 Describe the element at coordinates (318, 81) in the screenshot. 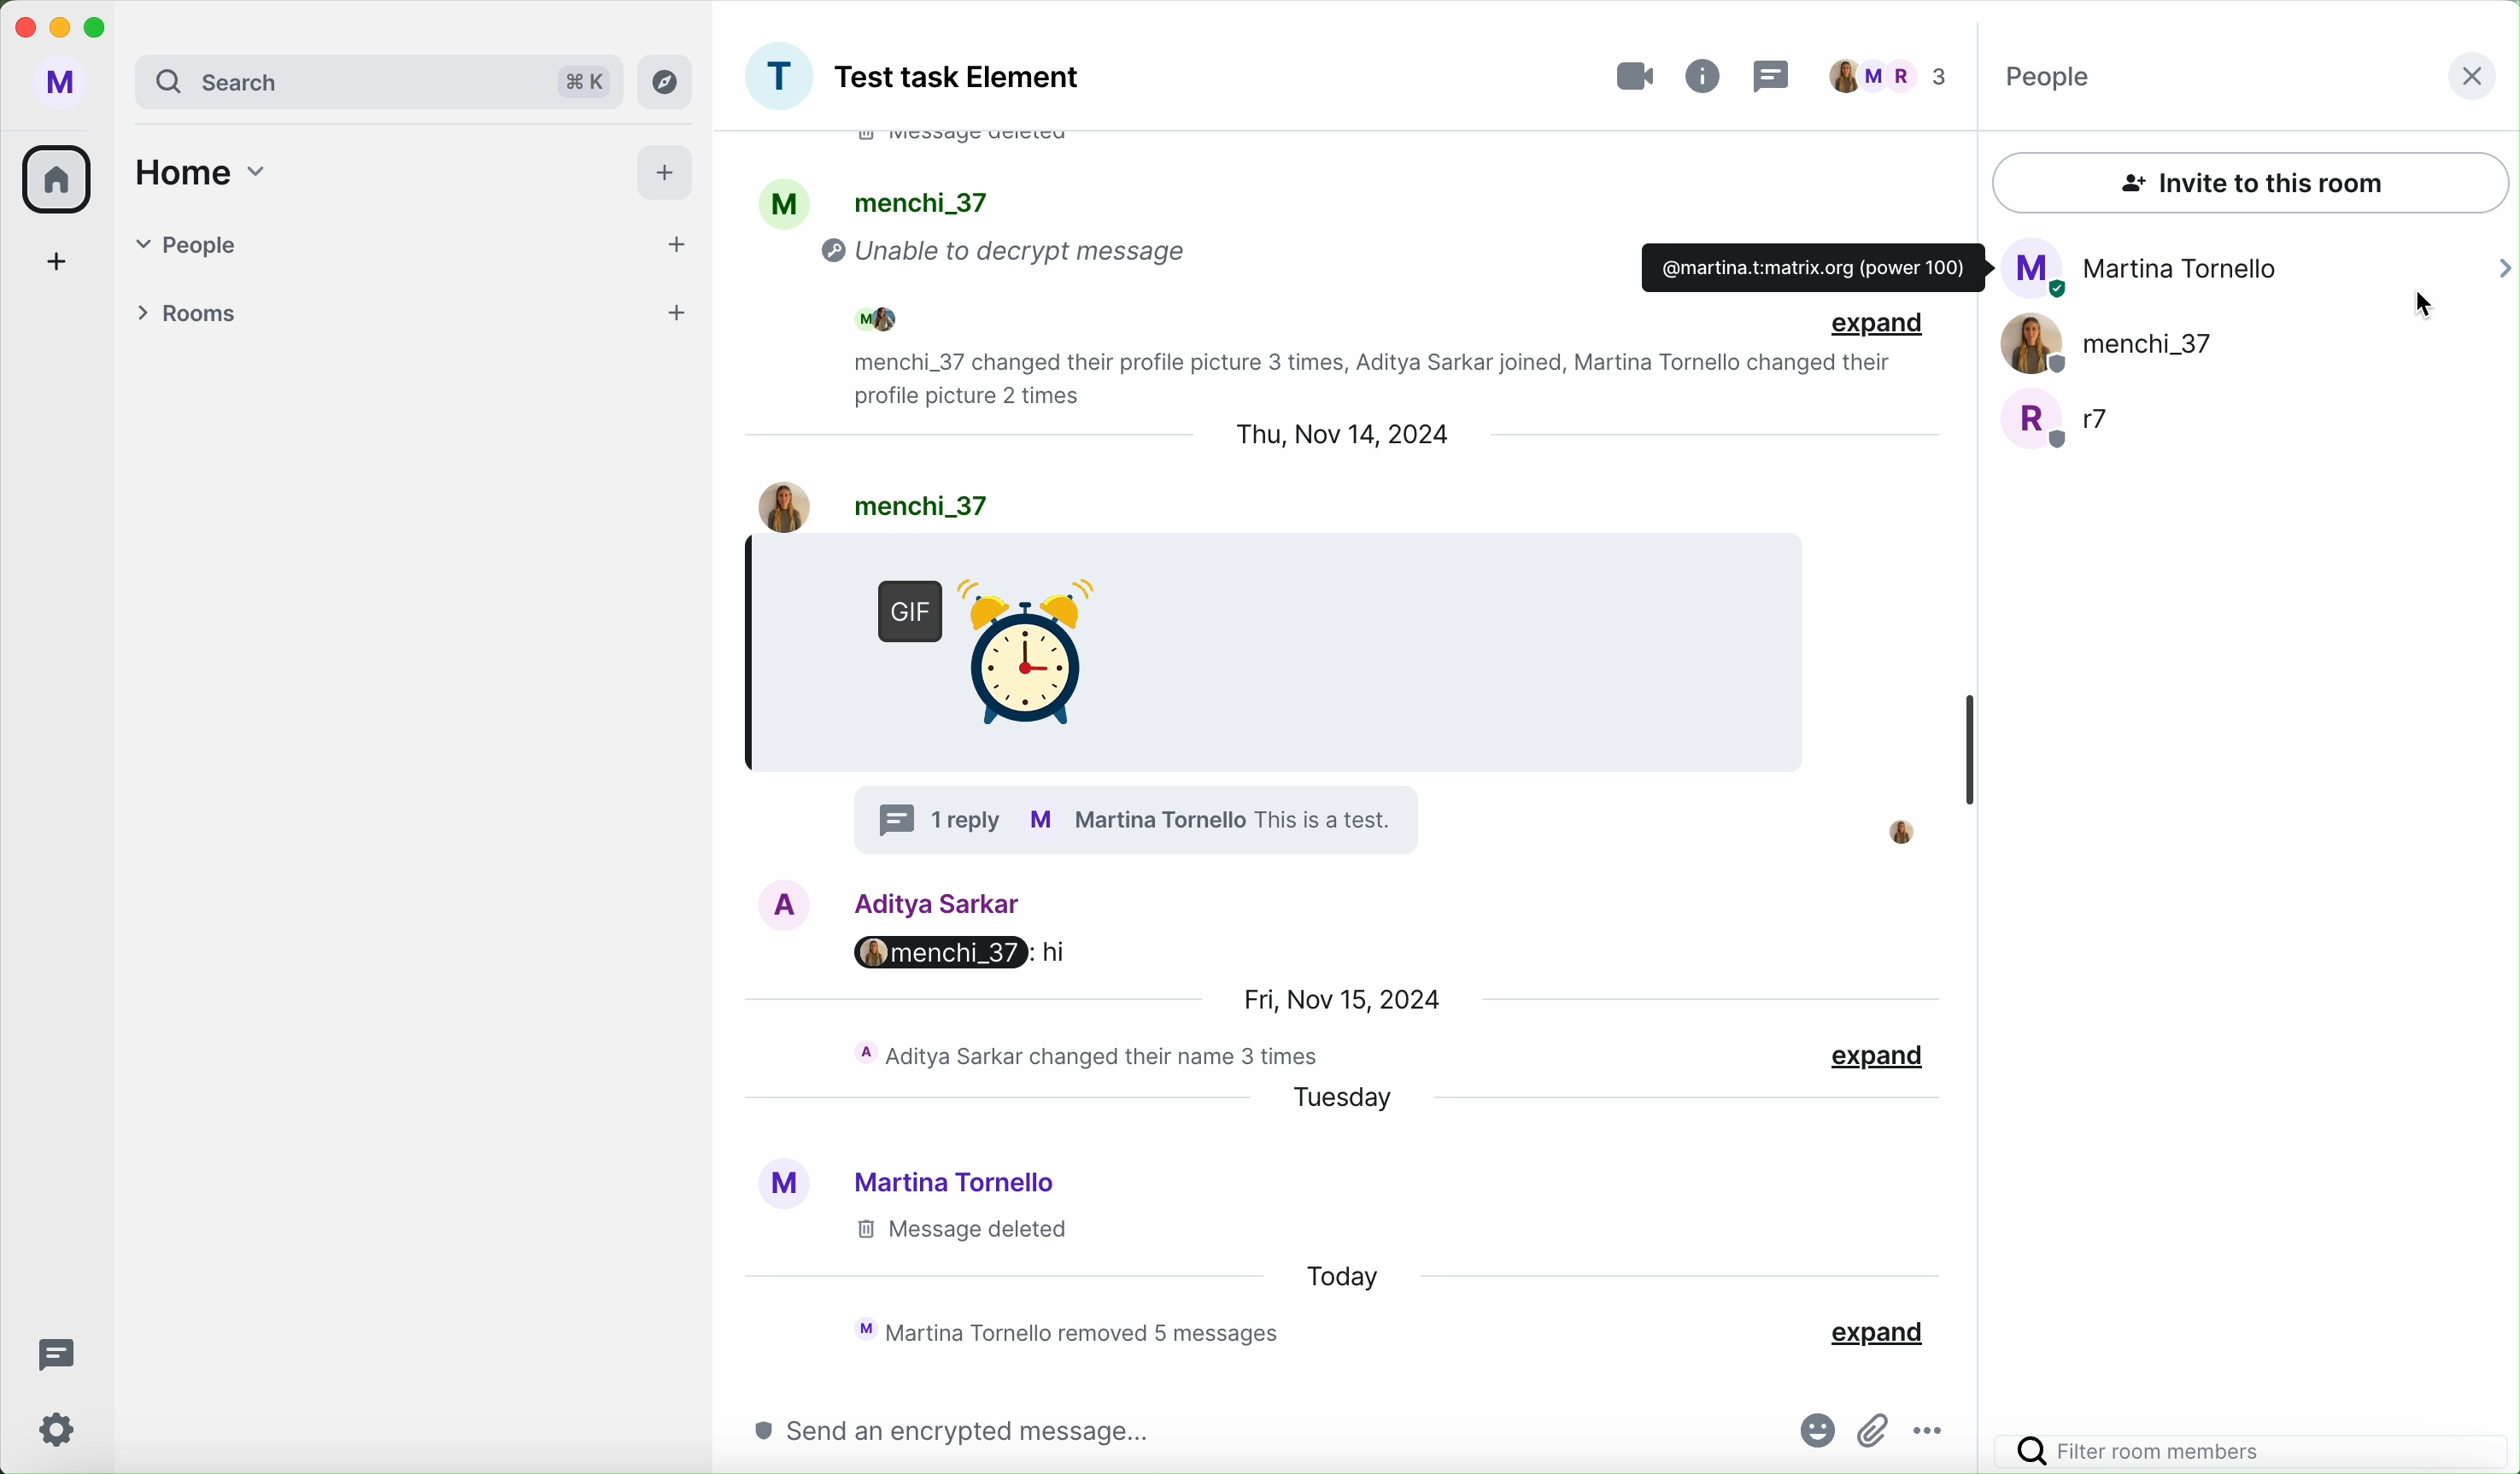

I see `search bar` at that location.